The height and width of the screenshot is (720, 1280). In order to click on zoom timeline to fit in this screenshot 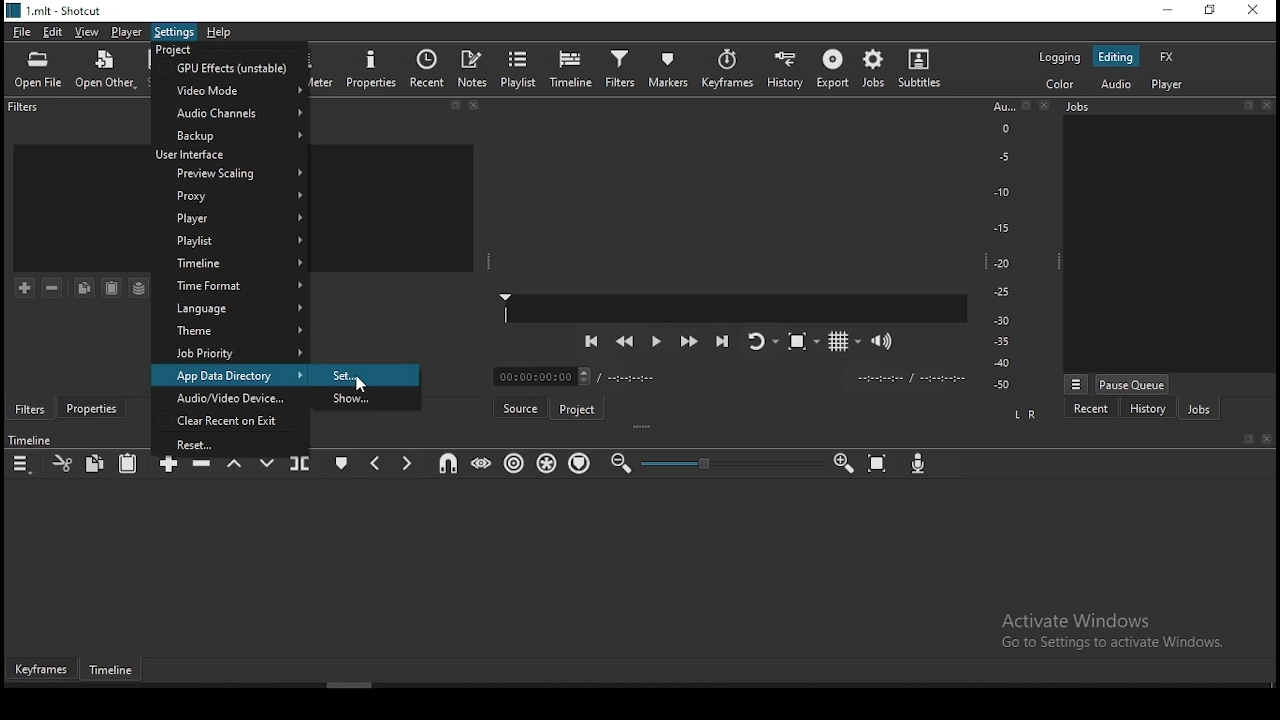, I will do `click(879, 463)`.